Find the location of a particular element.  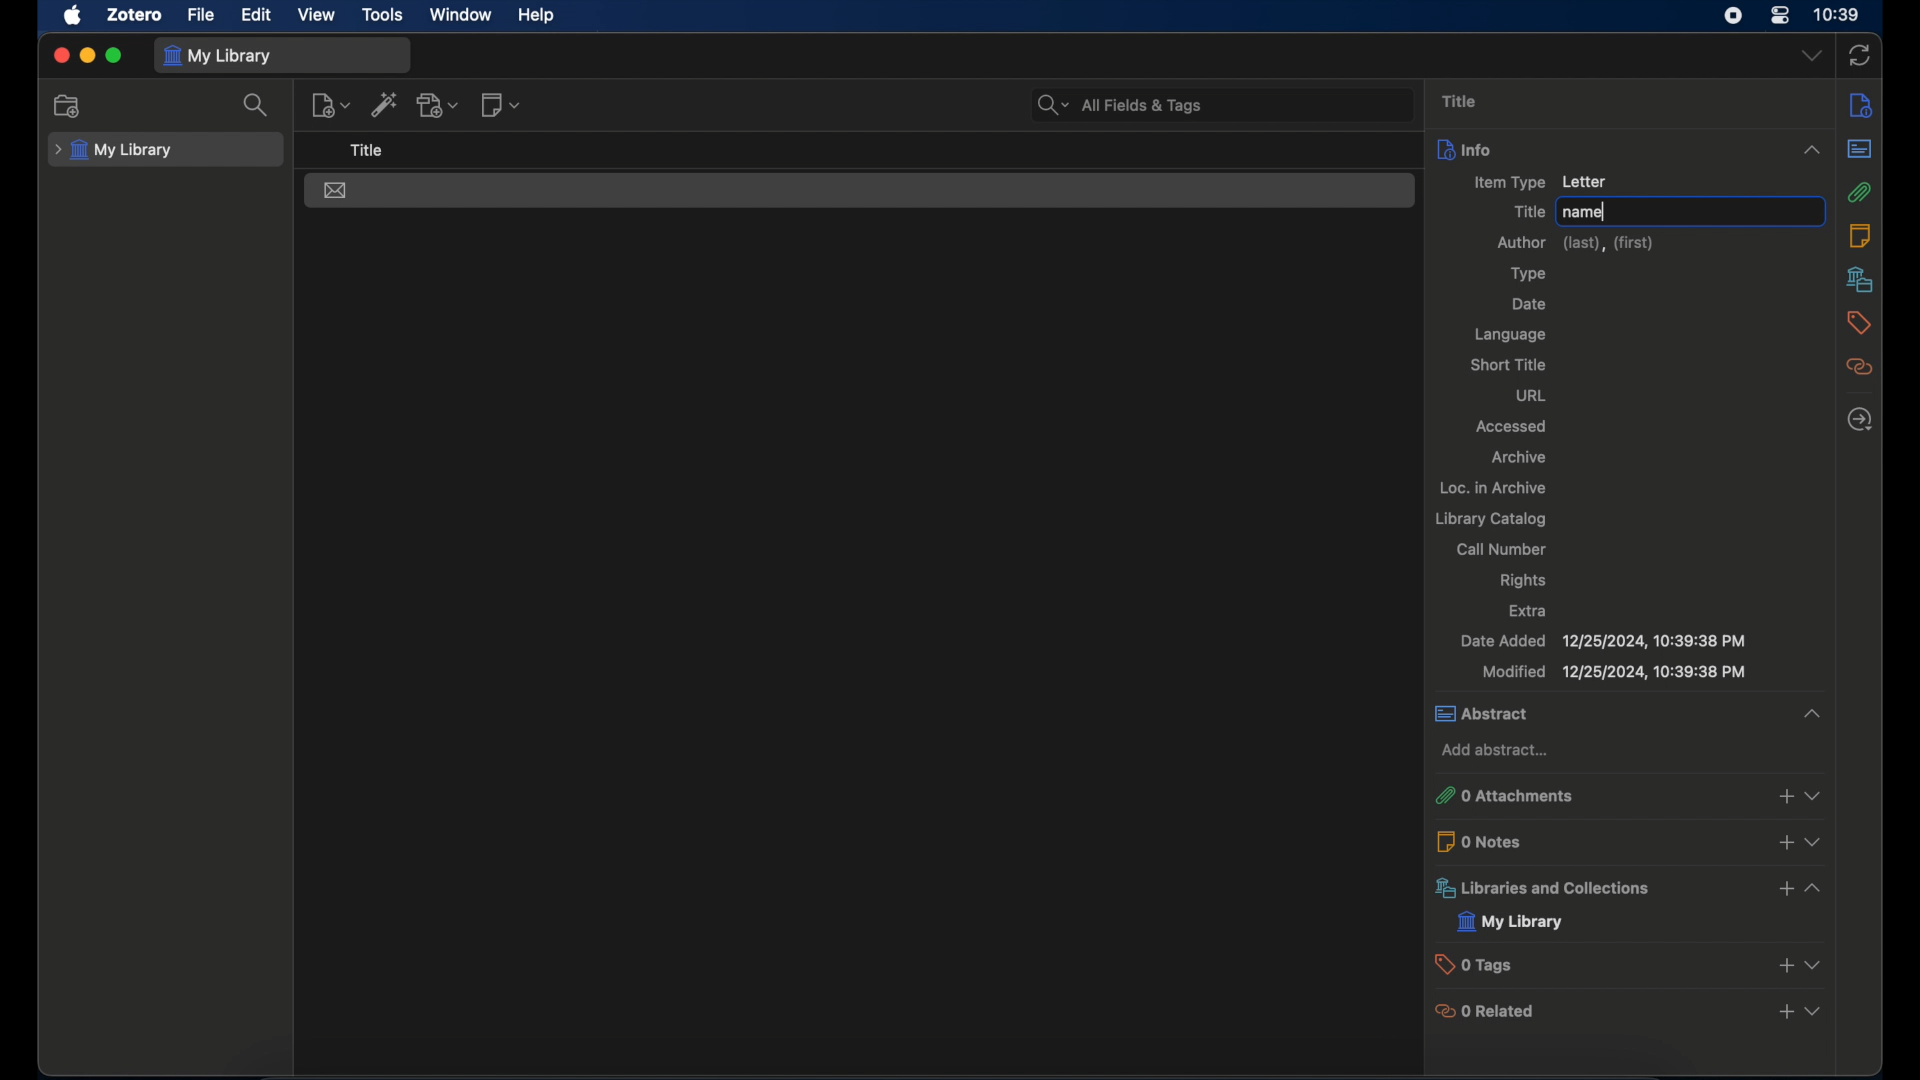

item type is located at coordinates (1508, 181).